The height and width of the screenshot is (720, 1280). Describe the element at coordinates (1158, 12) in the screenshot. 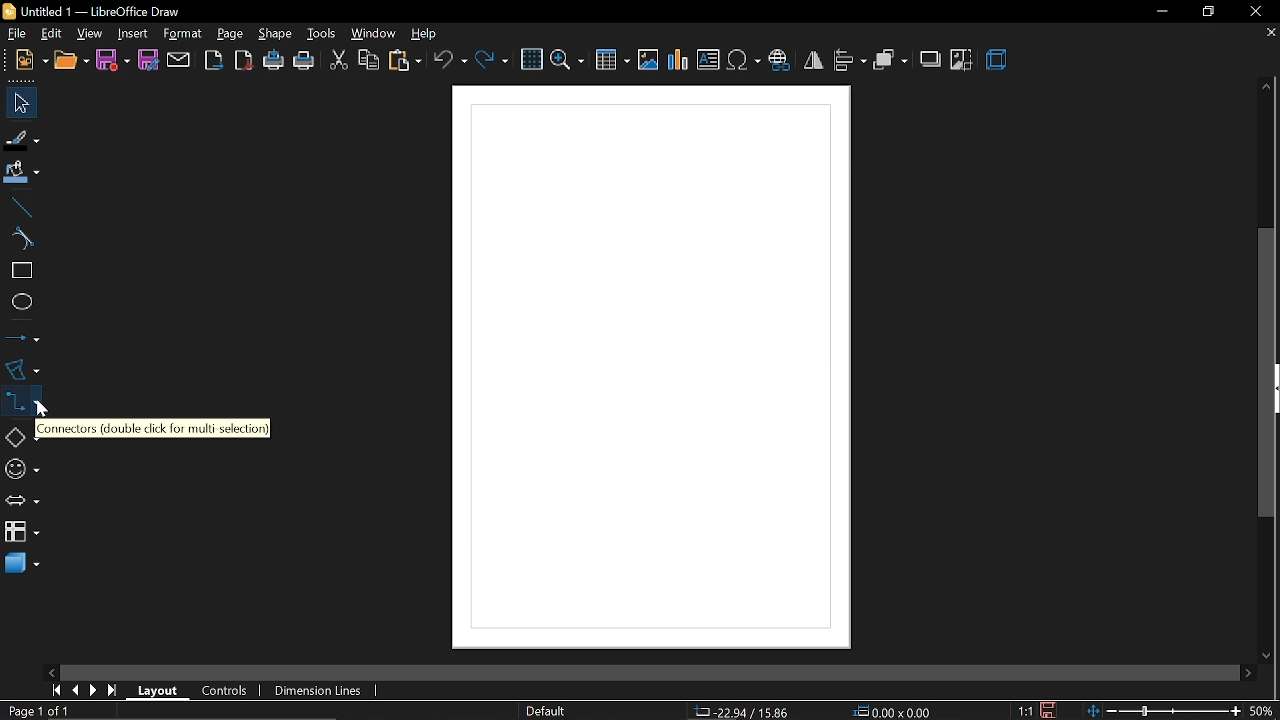

I see `minimize` at that location.